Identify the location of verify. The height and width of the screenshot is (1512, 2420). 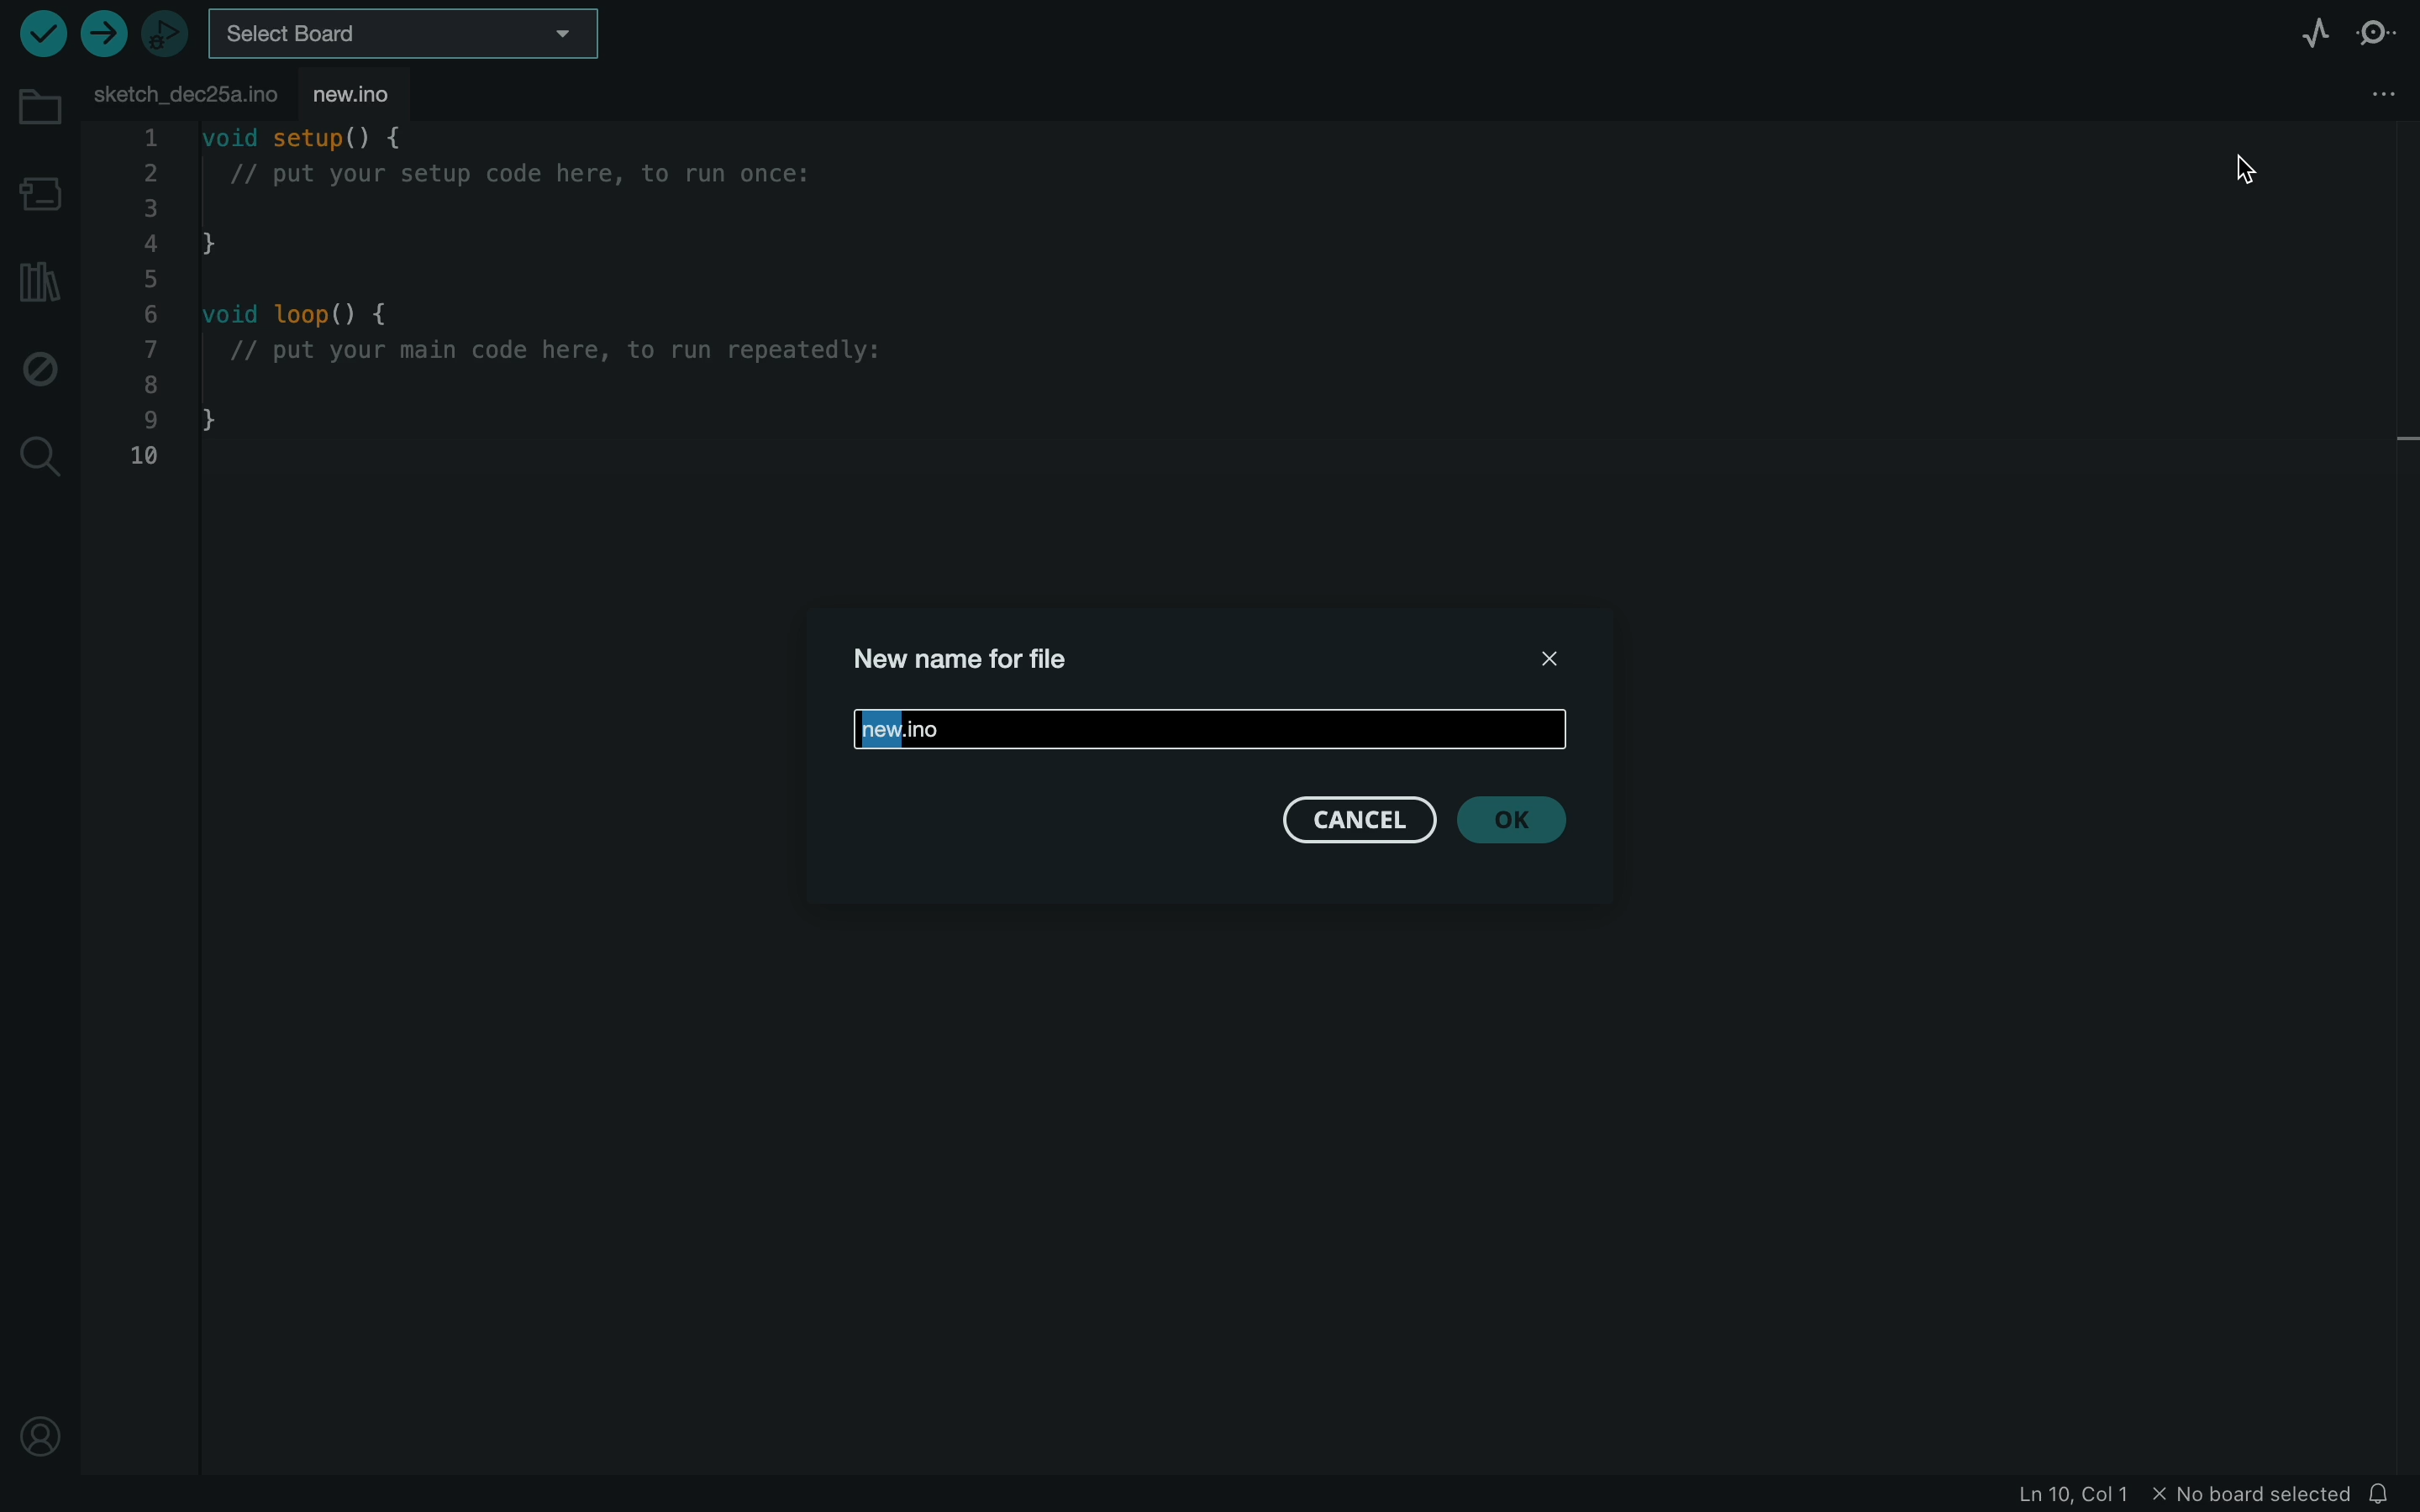
(38, 35).